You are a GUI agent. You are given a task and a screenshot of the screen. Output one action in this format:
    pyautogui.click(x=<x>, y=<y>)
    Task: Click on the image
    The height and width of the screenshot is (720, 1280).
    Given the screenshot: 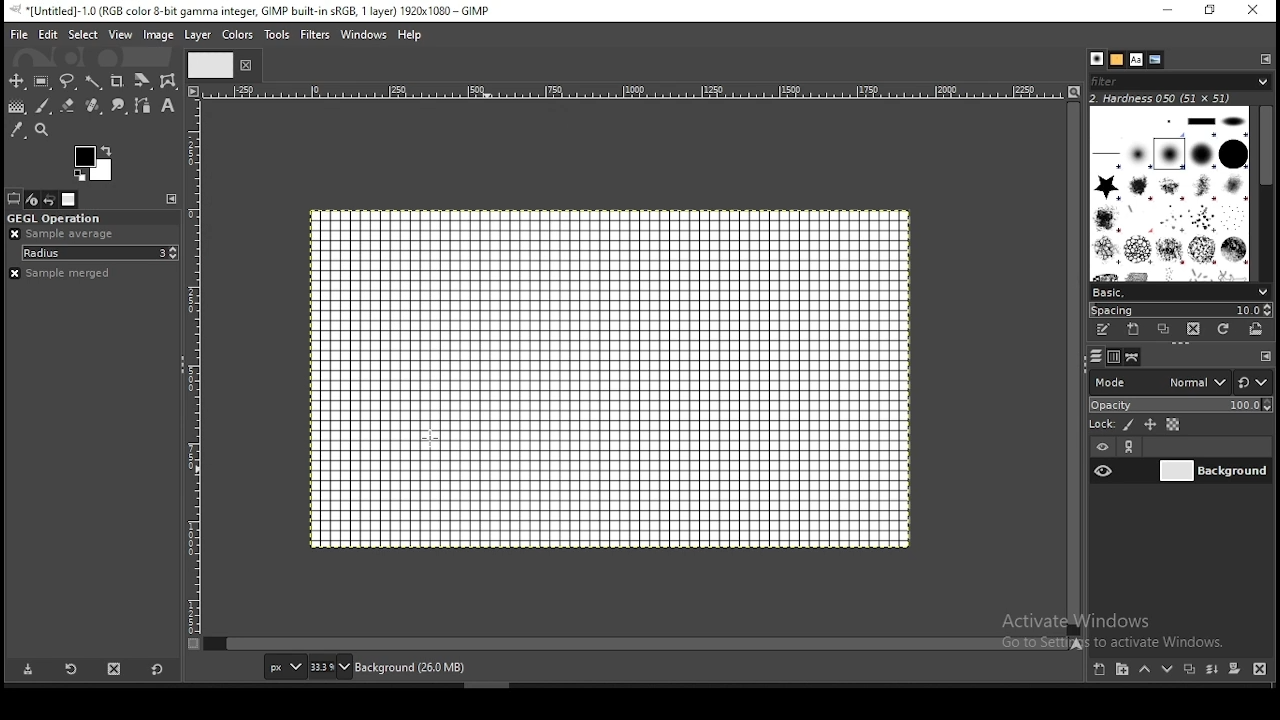 What is the action you would take?
    pyautogui.click(x=158, y=35)
    